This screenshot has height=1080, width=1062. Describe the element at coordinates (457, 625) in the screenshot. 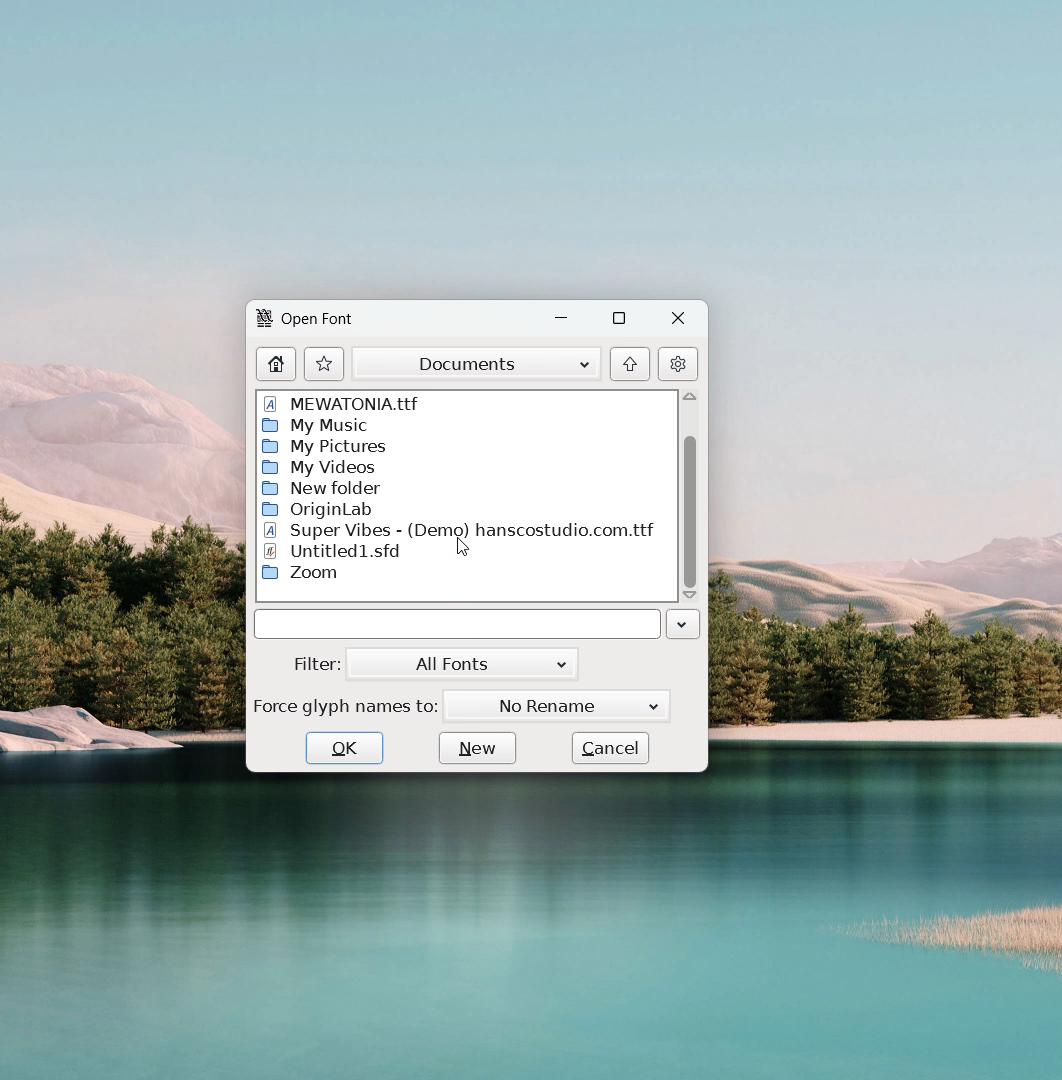

I see `name of selected file` at that location.